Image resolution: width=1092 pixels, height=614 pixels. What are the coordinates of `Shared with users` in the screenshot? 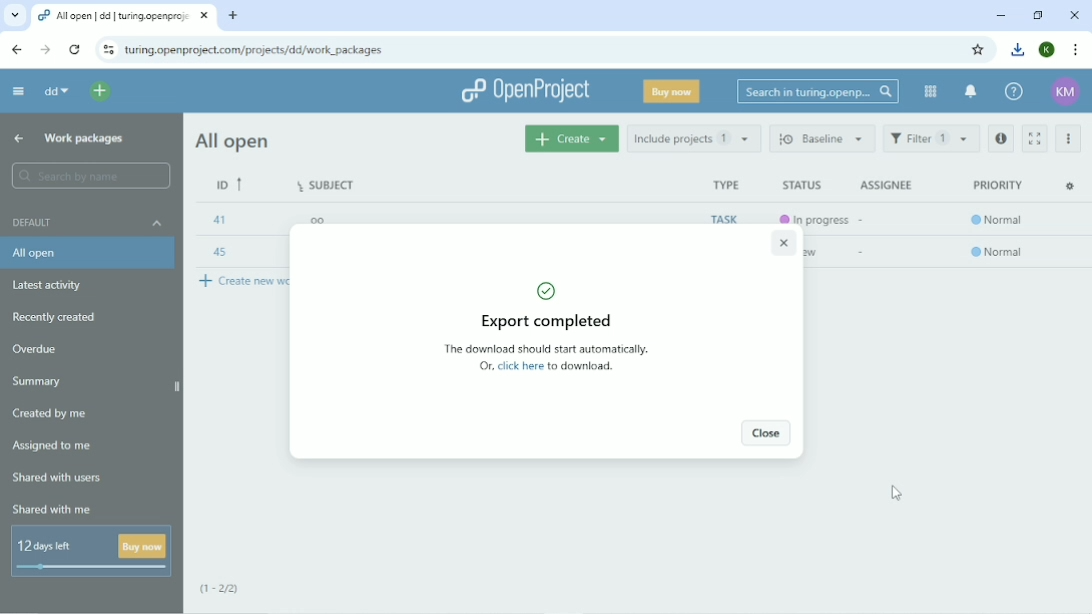 It's located at (58, 480).